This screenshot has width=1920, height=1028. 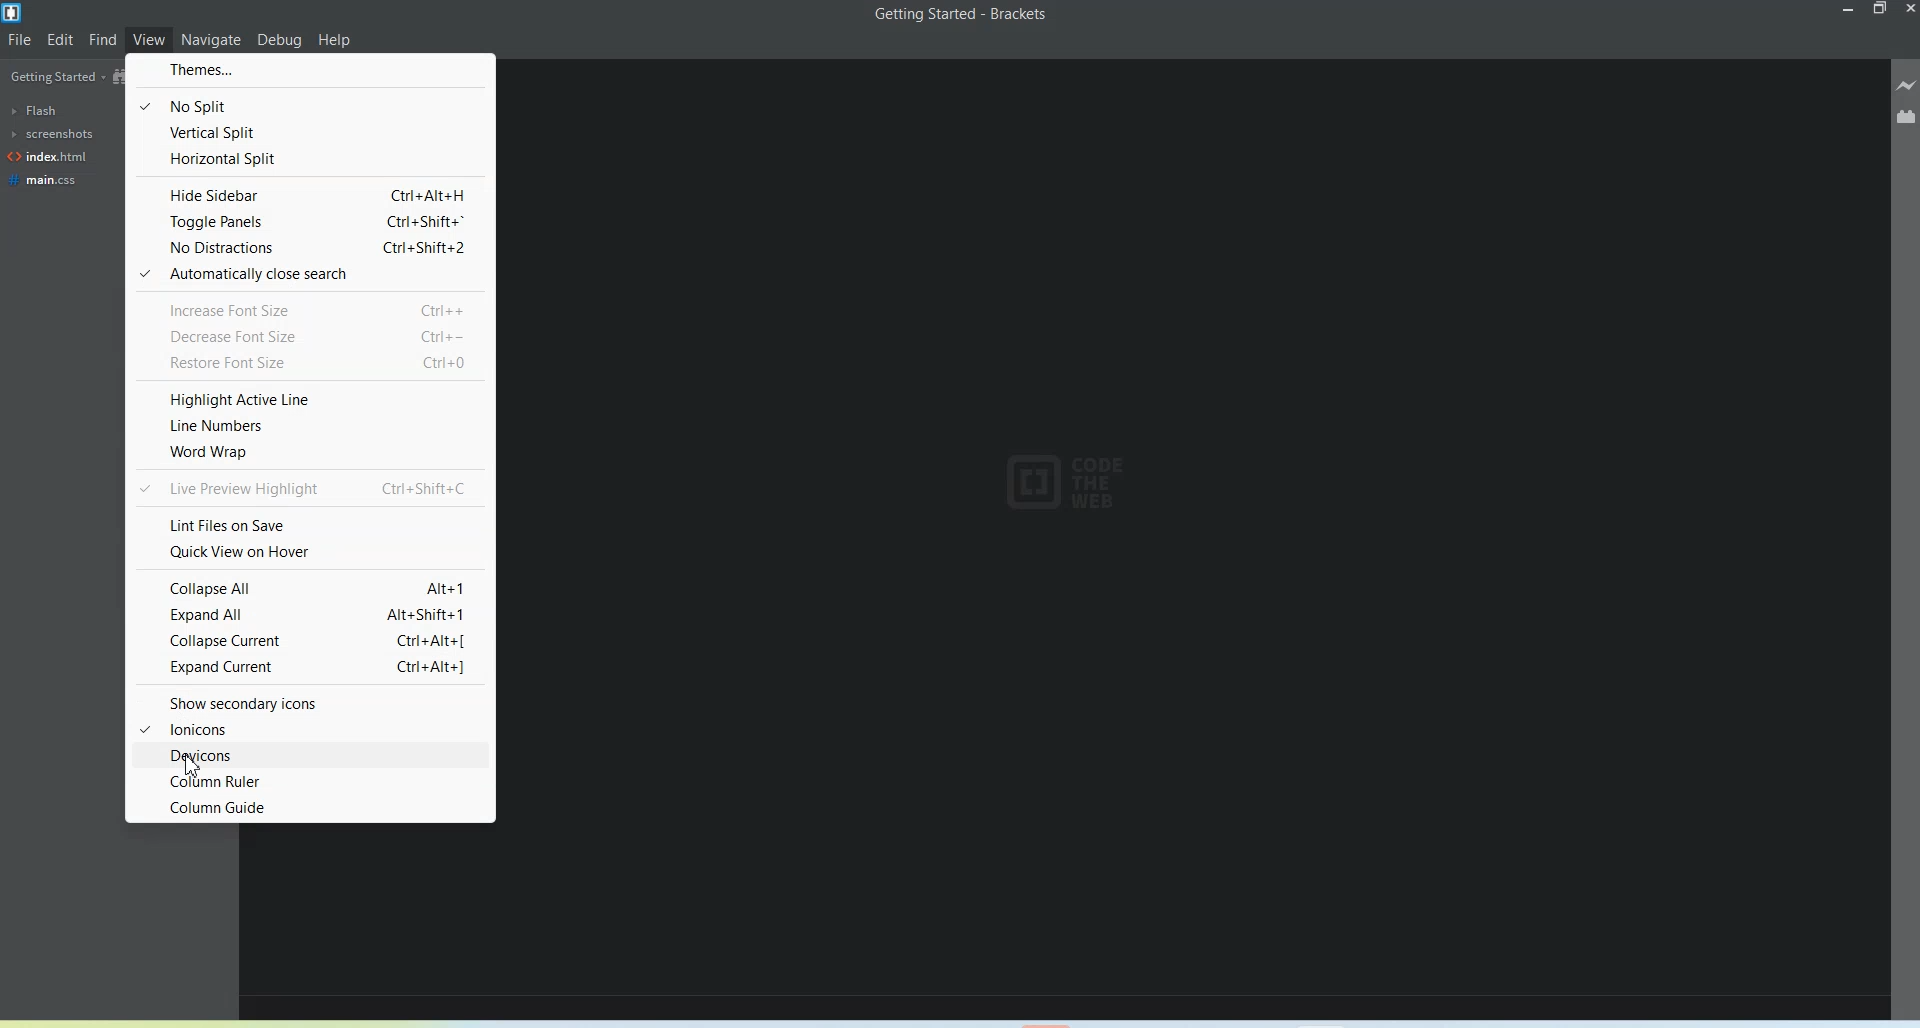 What do you see at coordinates (309, 640) in the screenshot?
I see `Collapse Current` at bounding box center [309, 640].